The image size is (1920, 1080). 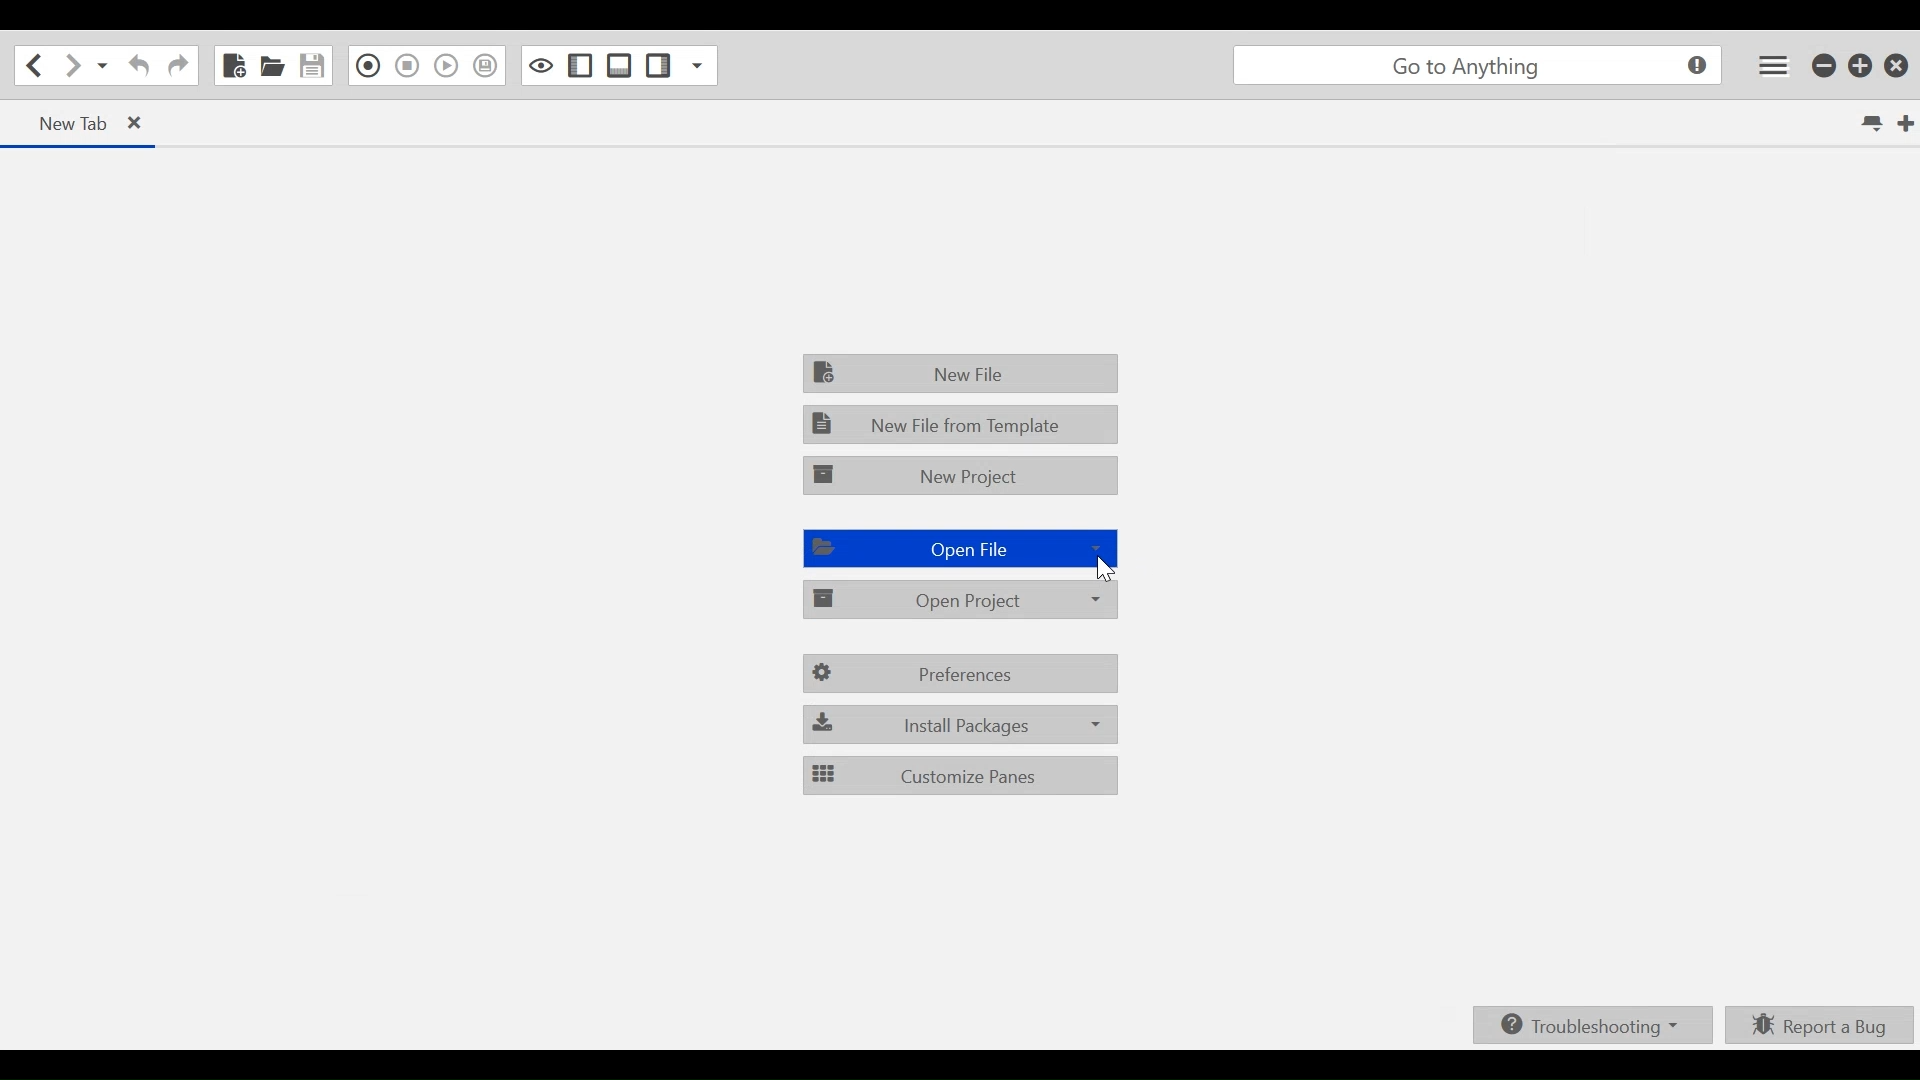 I want to click on New File from Template, so click(x=961, y=423).